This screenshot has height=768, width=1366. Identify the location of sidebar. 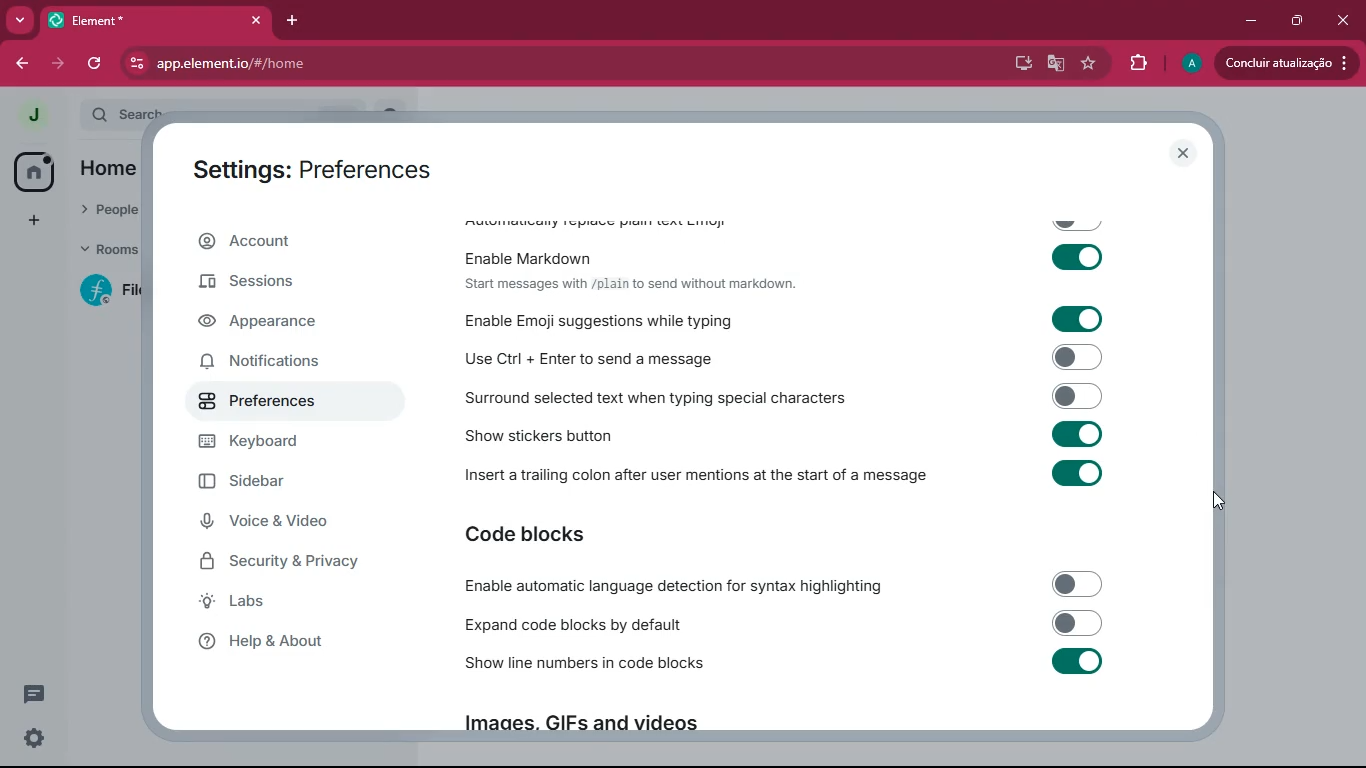
(295, 482).